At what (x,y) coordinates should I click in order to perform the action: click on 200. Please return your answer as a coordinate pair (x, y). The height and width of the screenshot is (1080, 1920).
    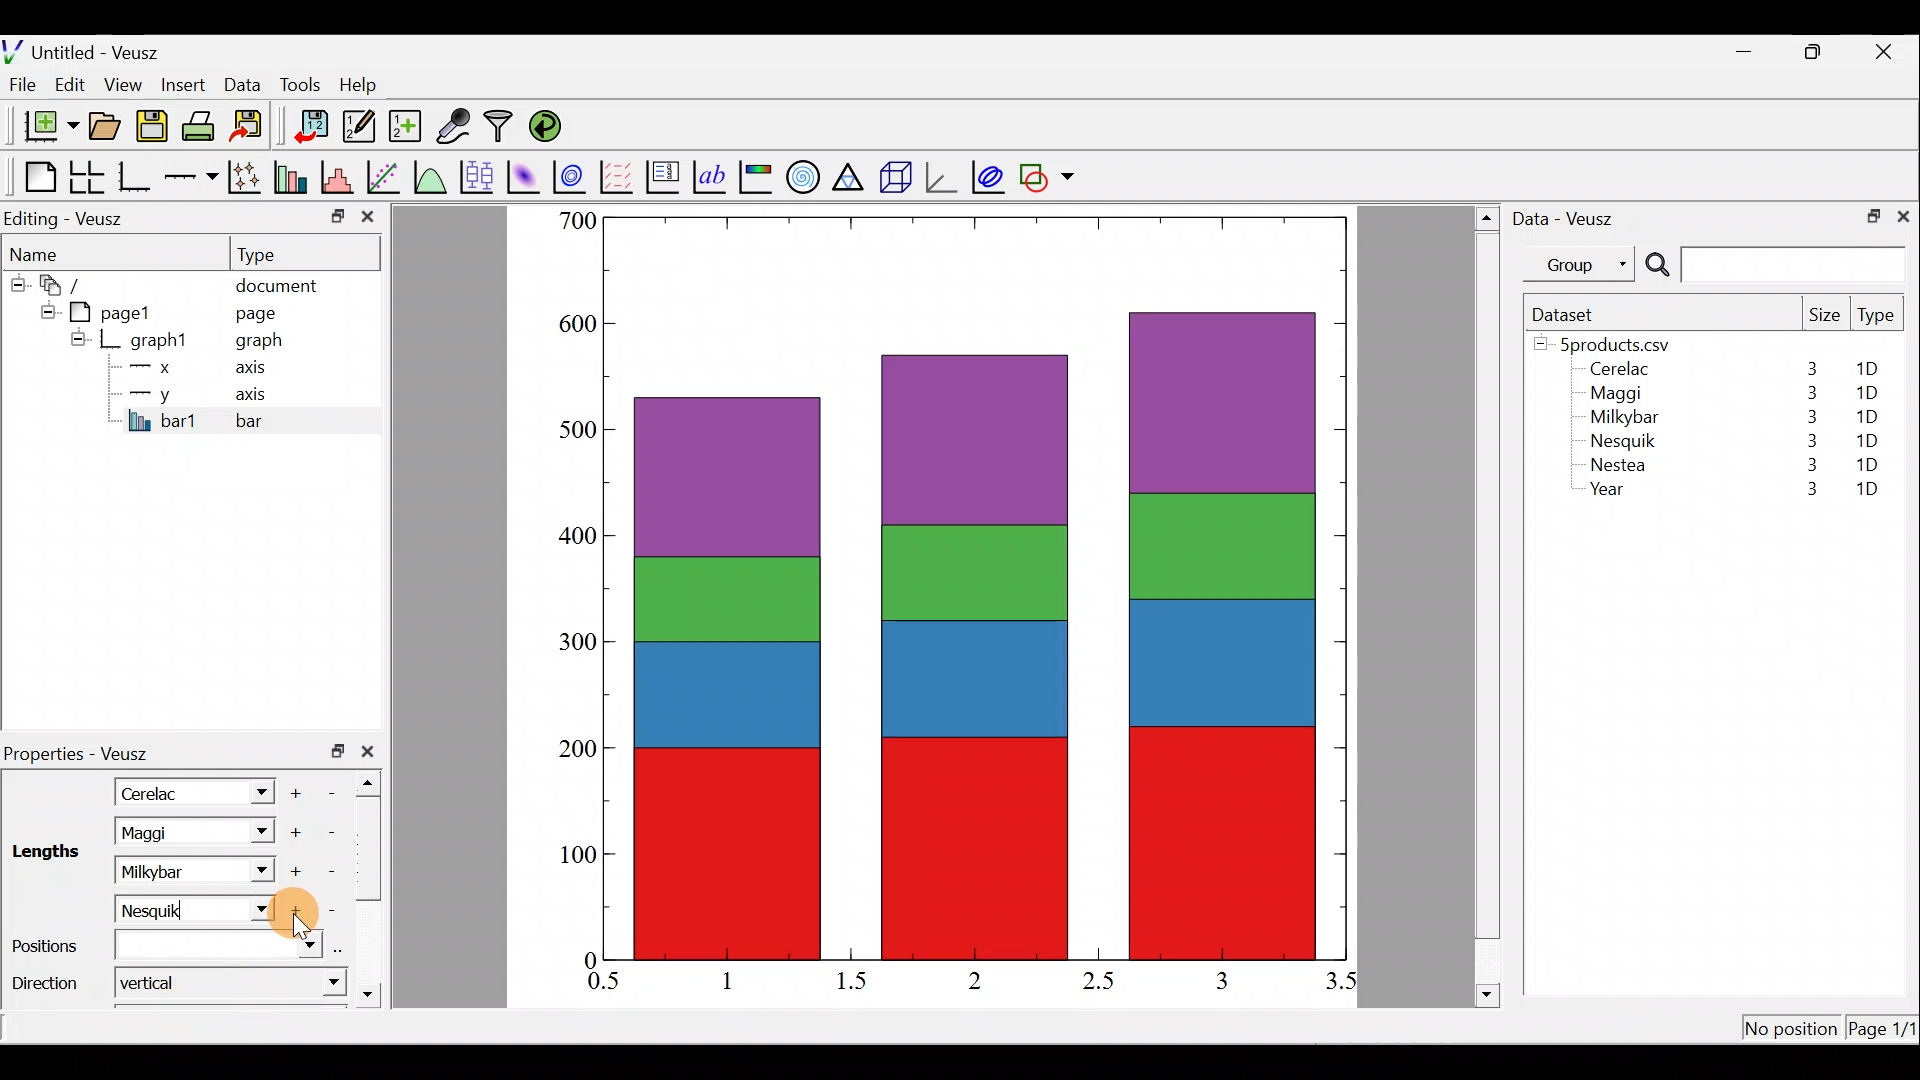
    Looking at the image, I should click on (578, 750).